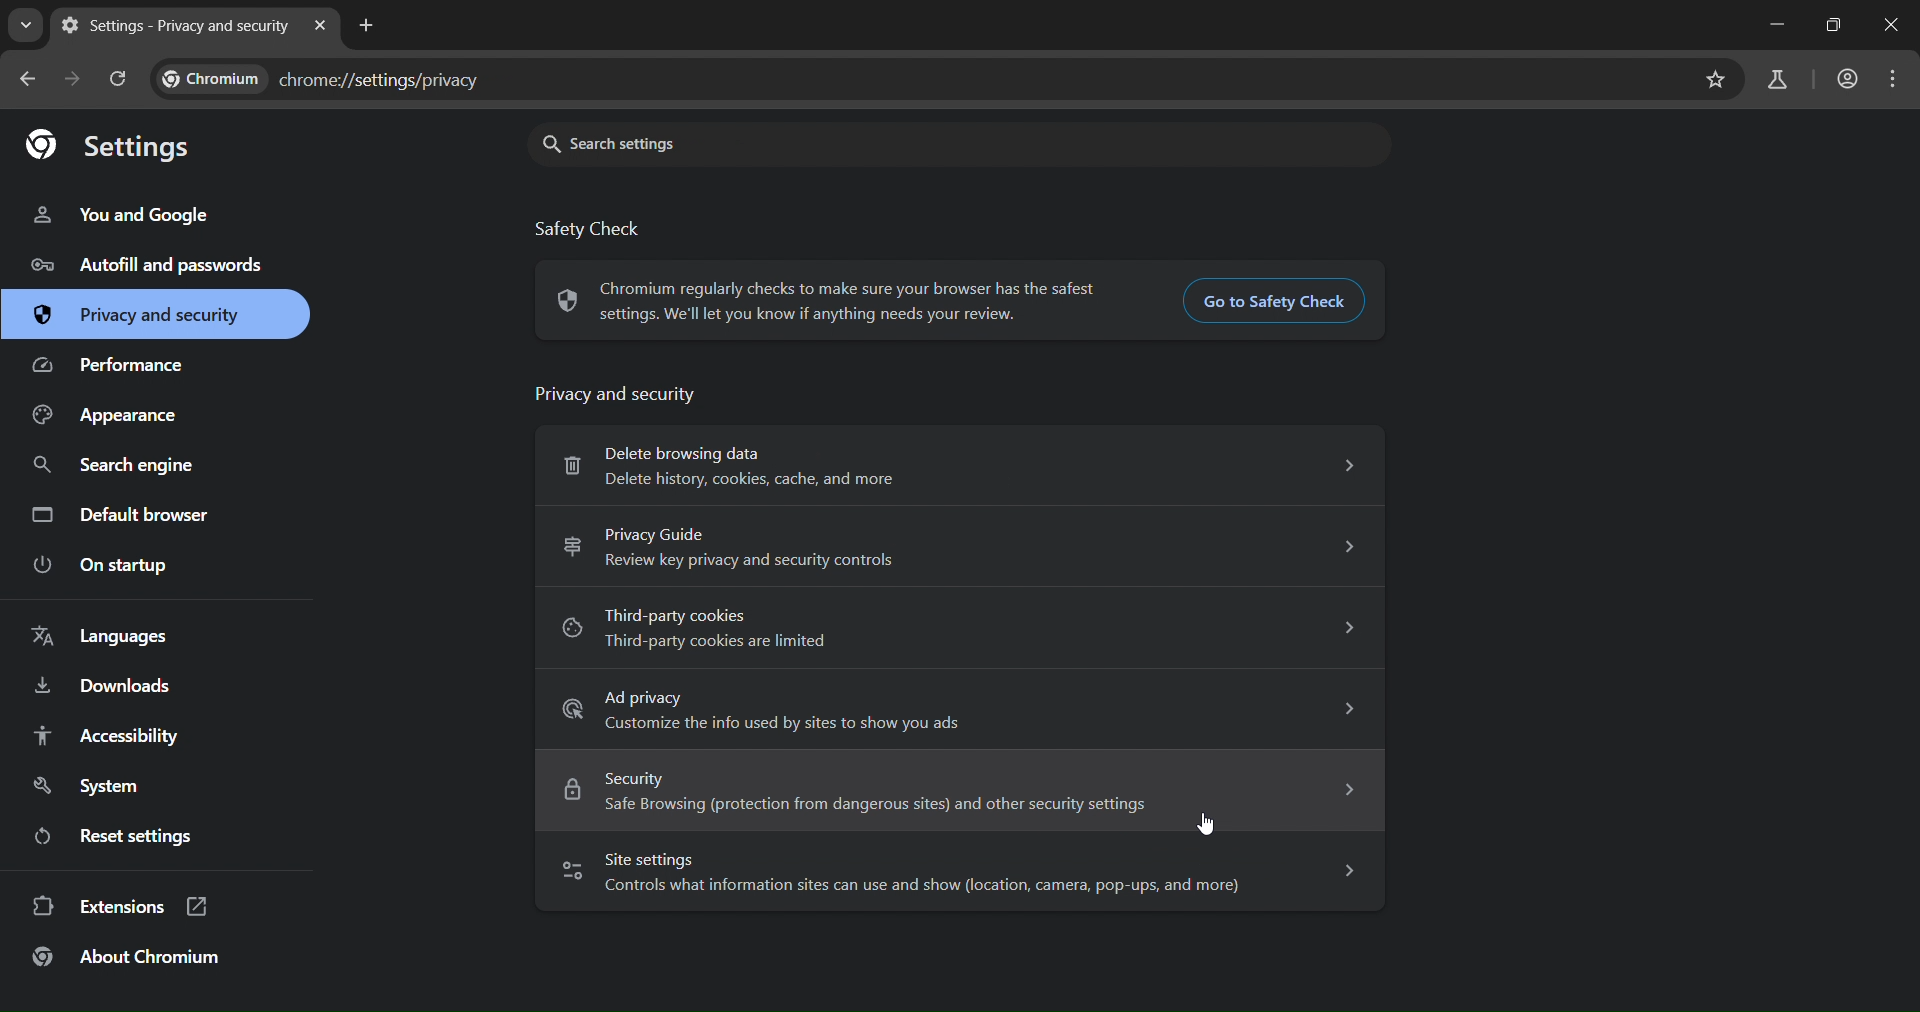 This screenshot has width=1920, height=1012. I want to click on go forward one page, so click(73, 78).